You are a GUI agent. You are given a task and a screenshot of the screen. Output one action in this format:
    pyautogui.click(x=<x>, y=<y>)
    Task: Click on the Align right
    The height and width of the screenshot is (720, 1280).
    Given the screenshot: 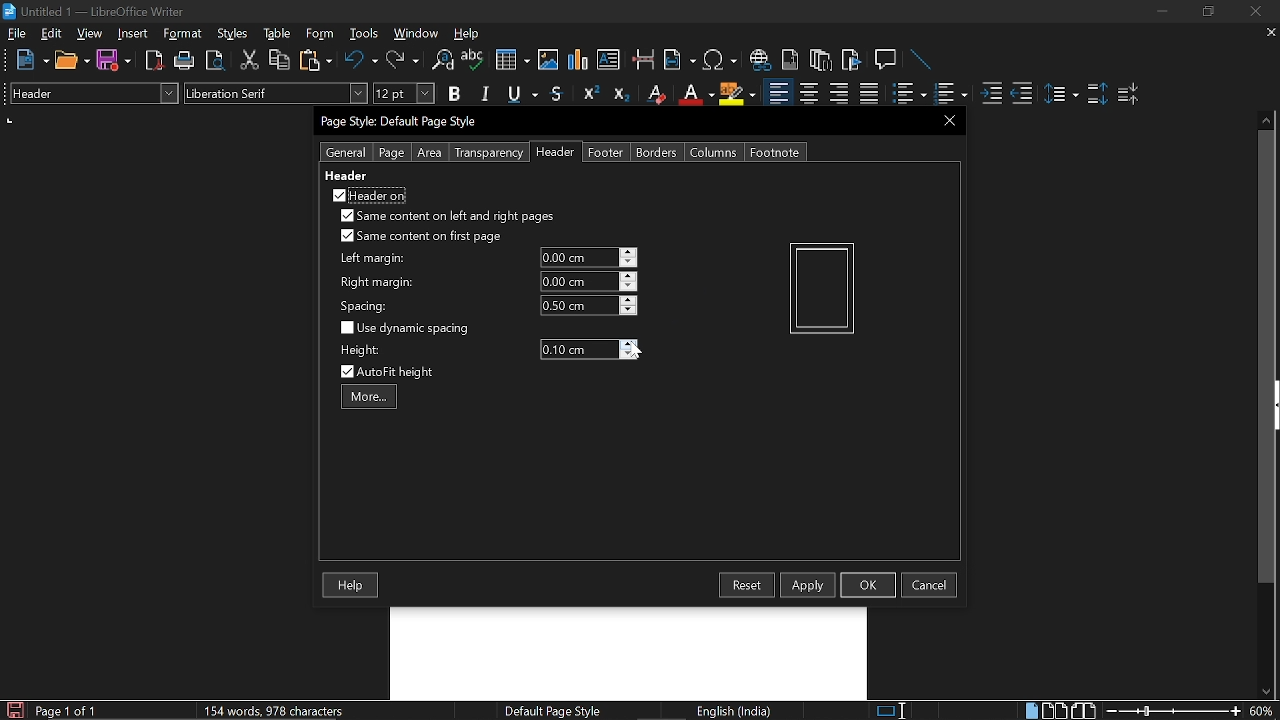 What is the action you would take?
    pyautogui.click(x=841, y=93)
    